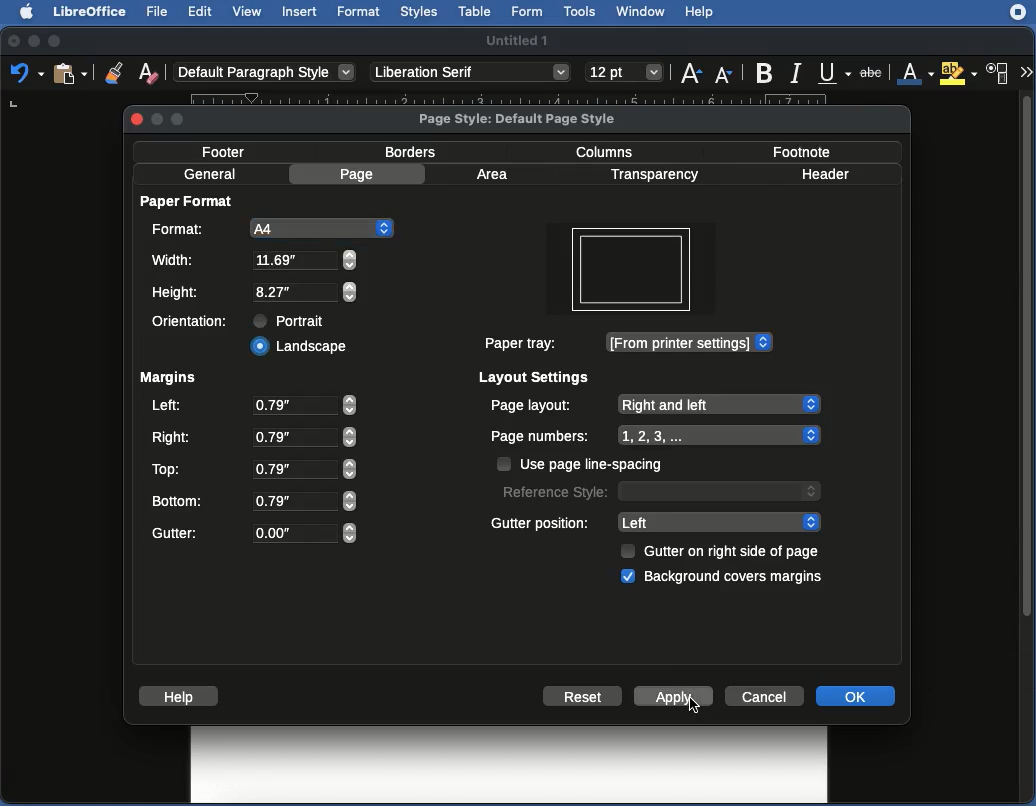  I want to click on Apple logo, so click(29, 12).